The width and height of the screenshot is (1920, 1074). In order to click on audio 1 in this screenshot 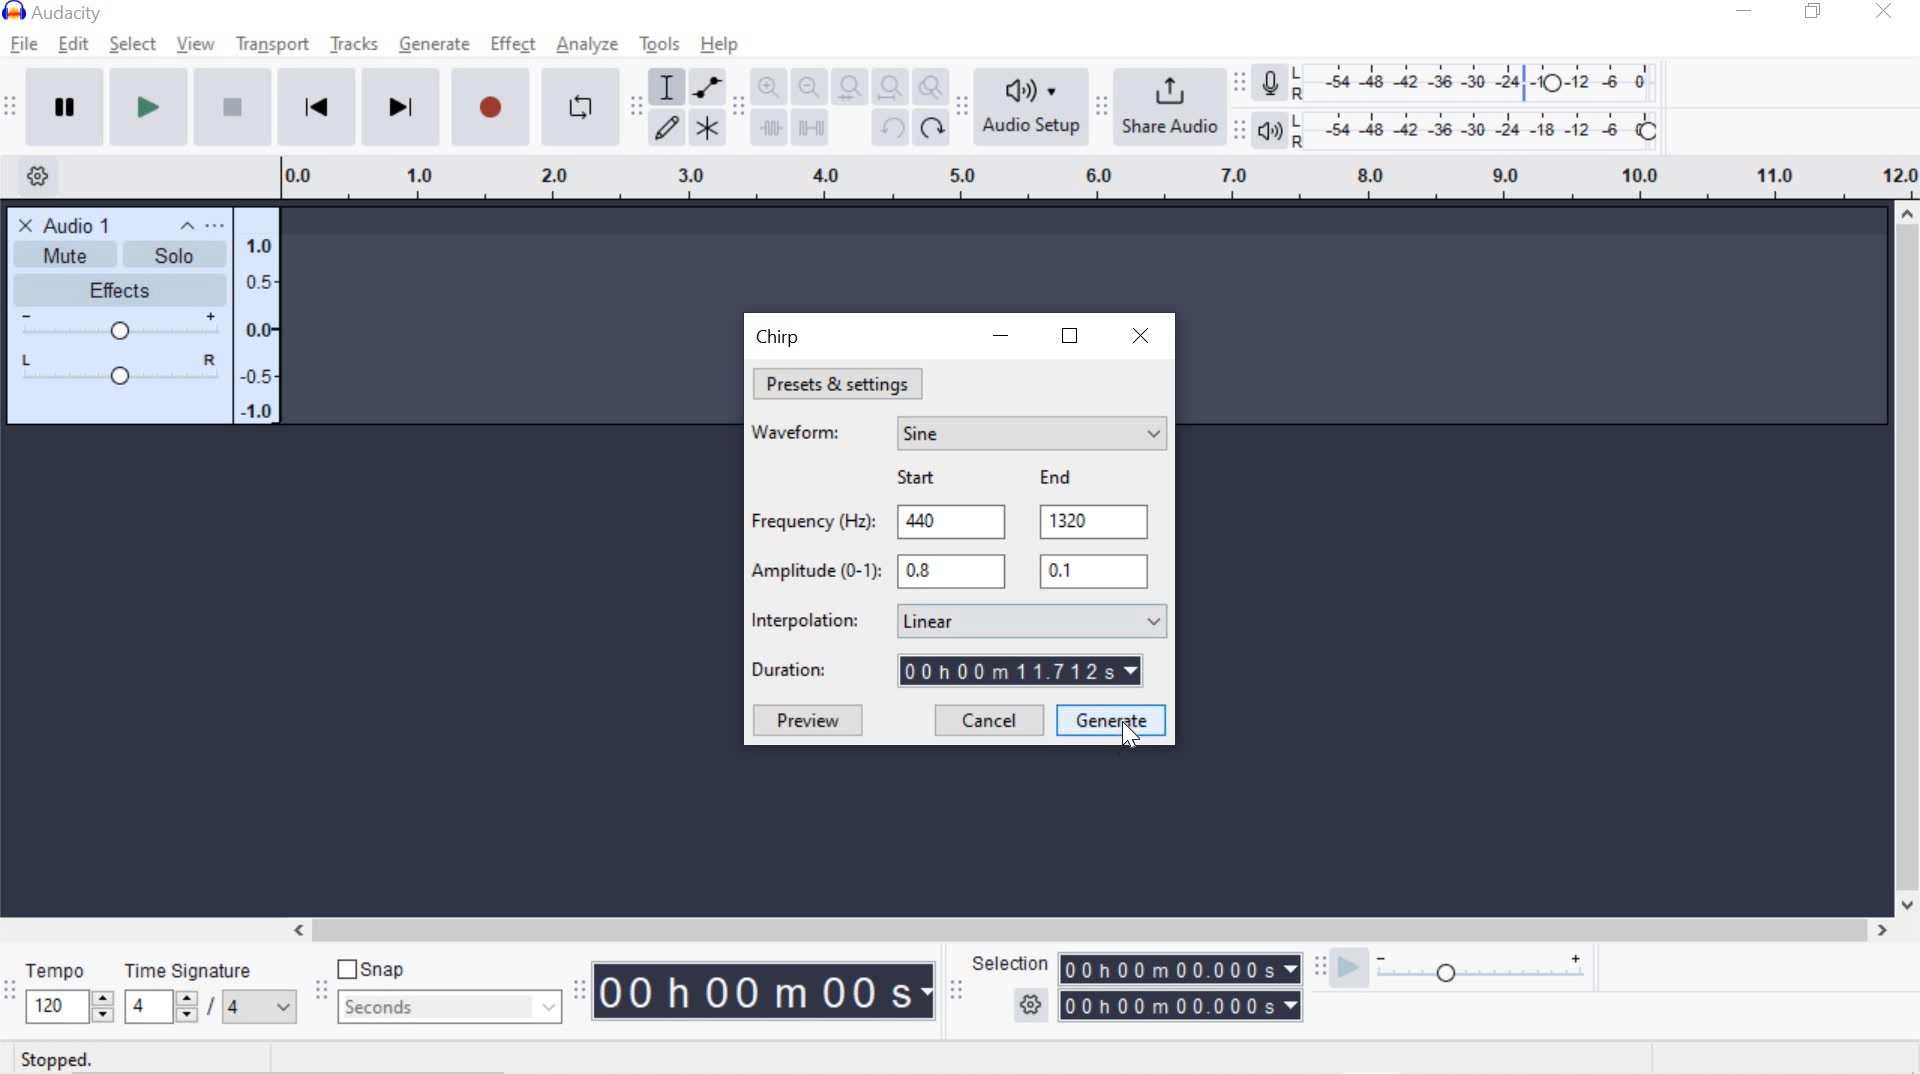, I will do `click(79, 225)`.